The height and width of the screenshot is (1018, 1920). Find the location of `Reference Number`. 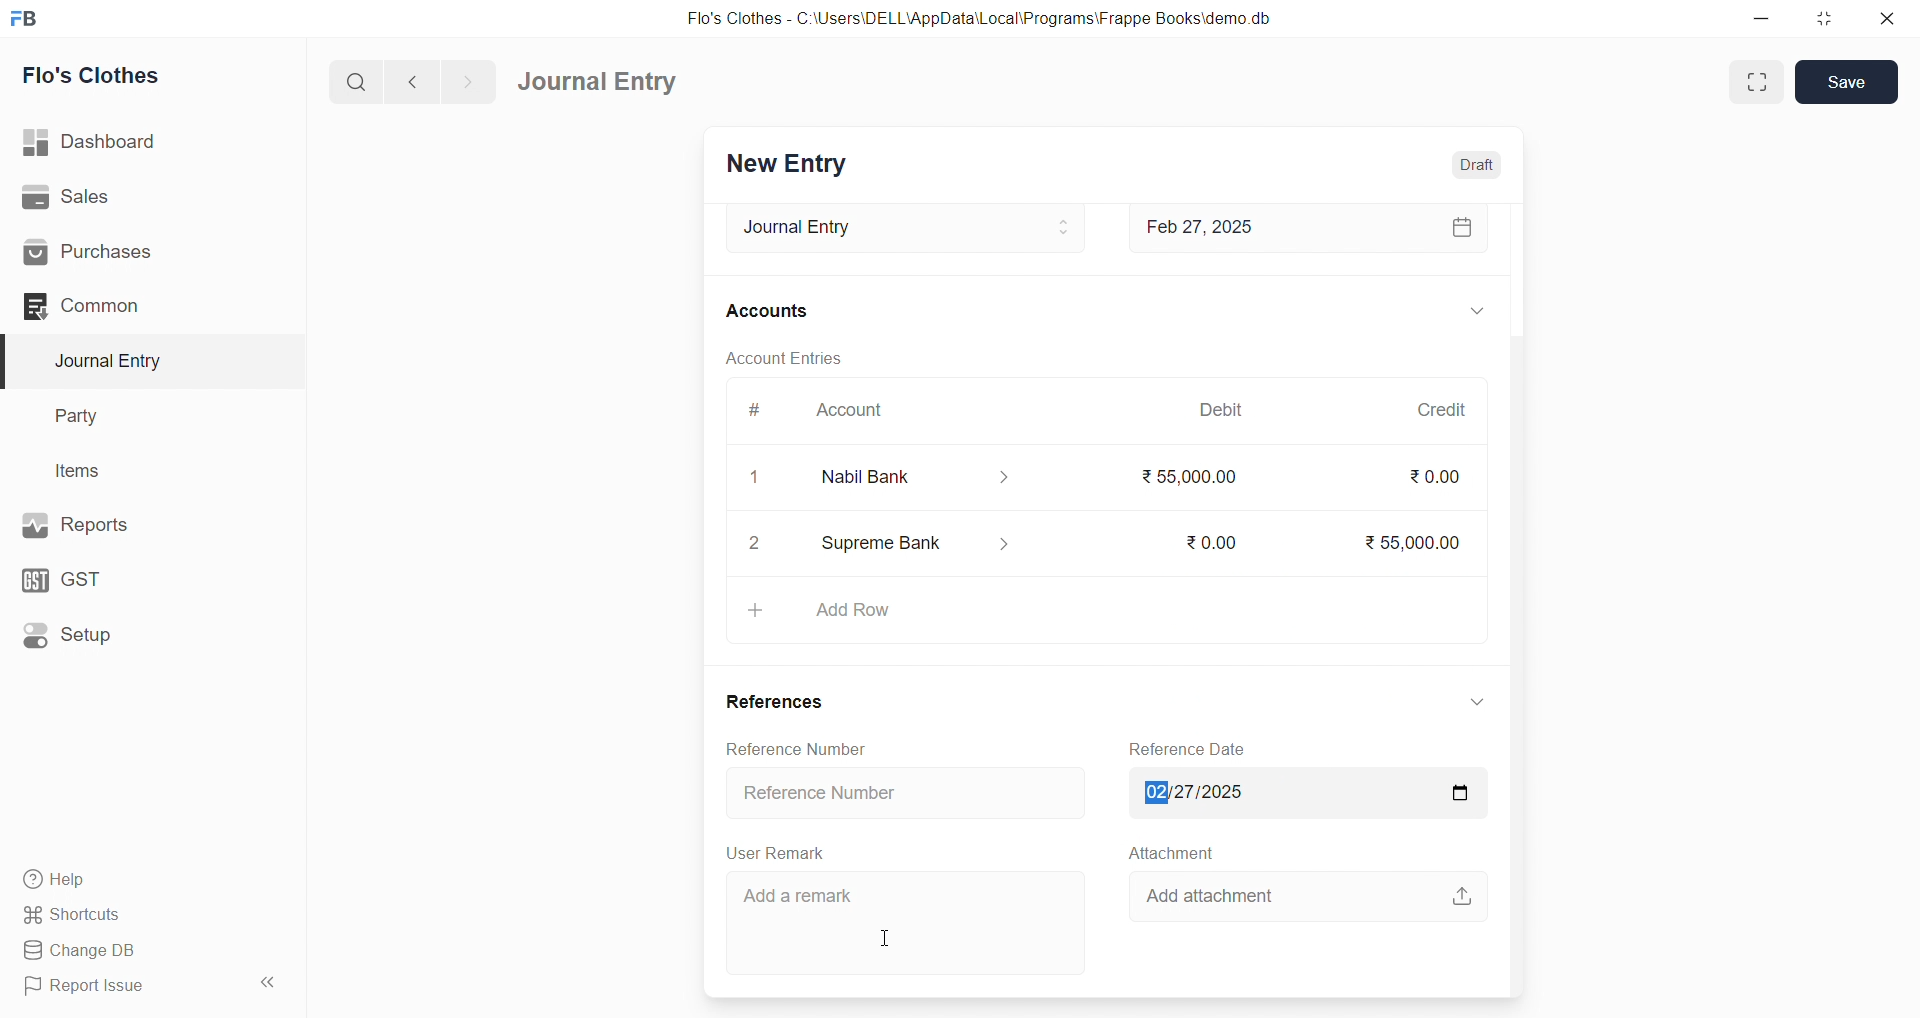

Reference Number is located at coordinates (796, 748).